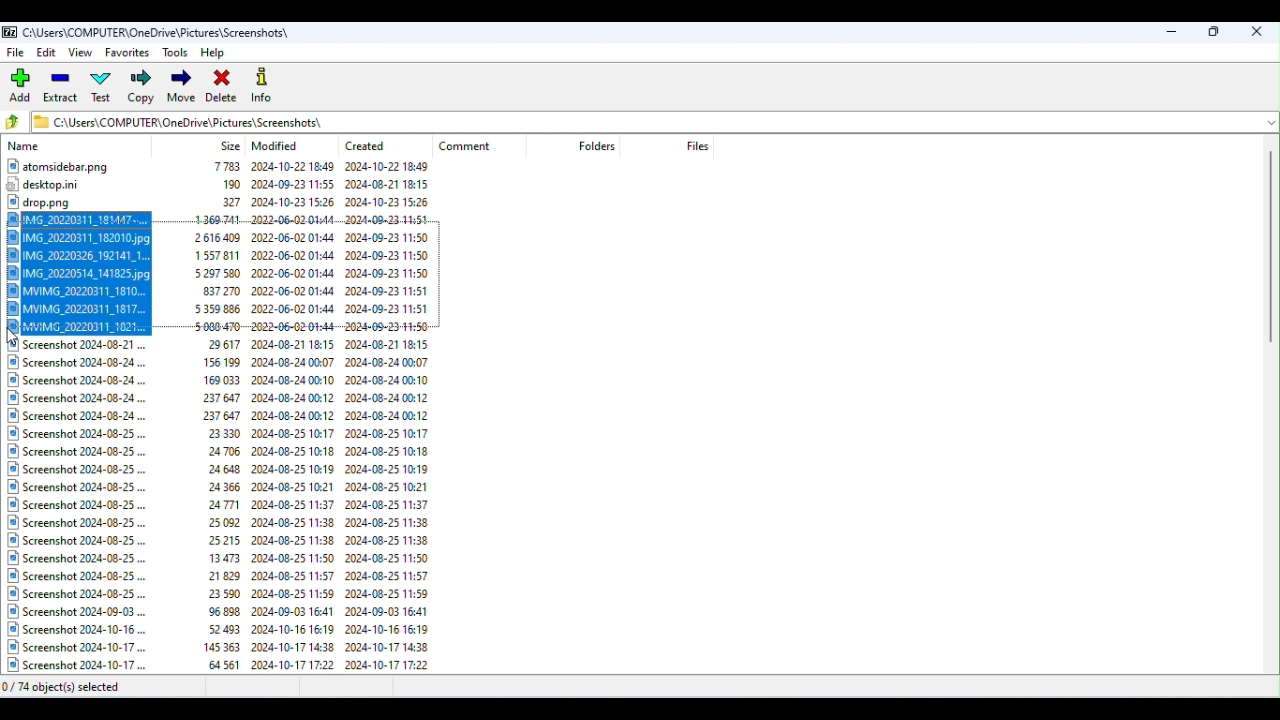  I want to click on Files, so click(227, 183).